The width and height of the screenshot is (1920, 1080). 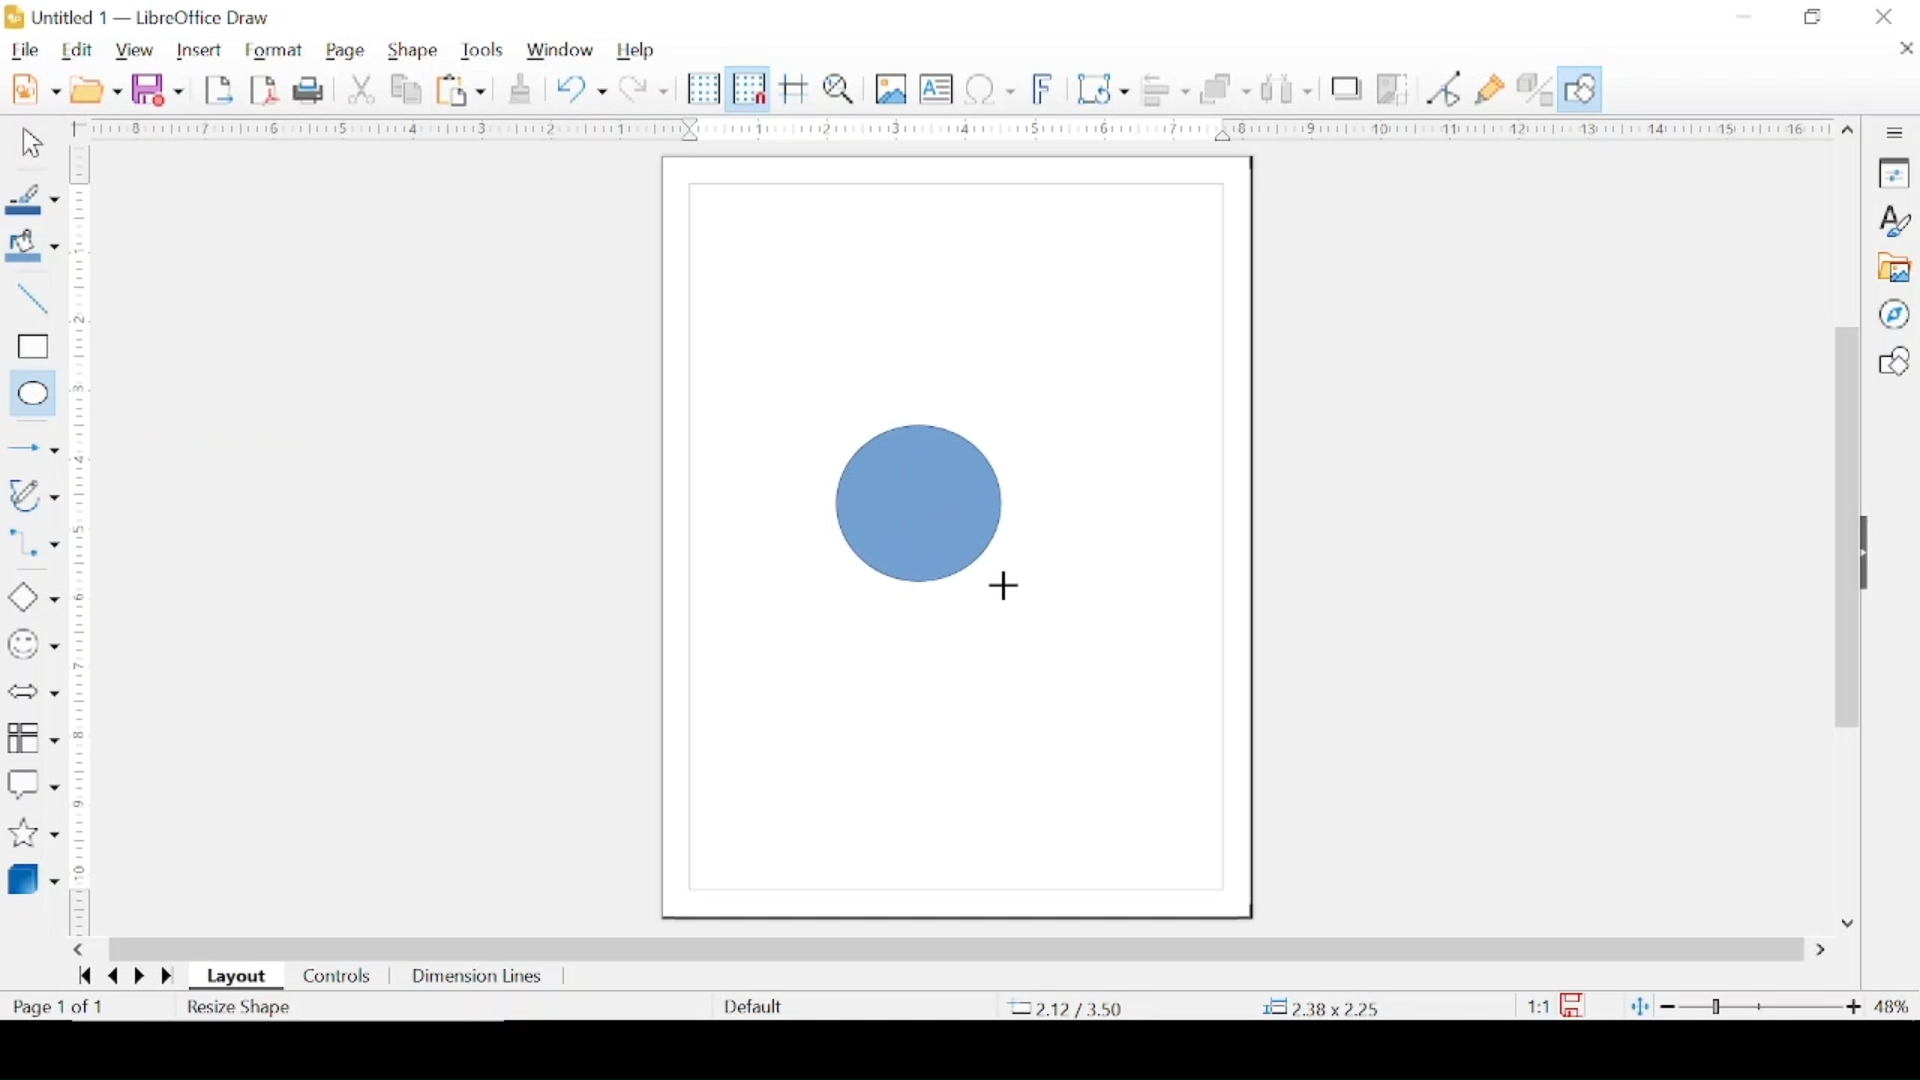 I want to click on view, so click(x=135, y=51).